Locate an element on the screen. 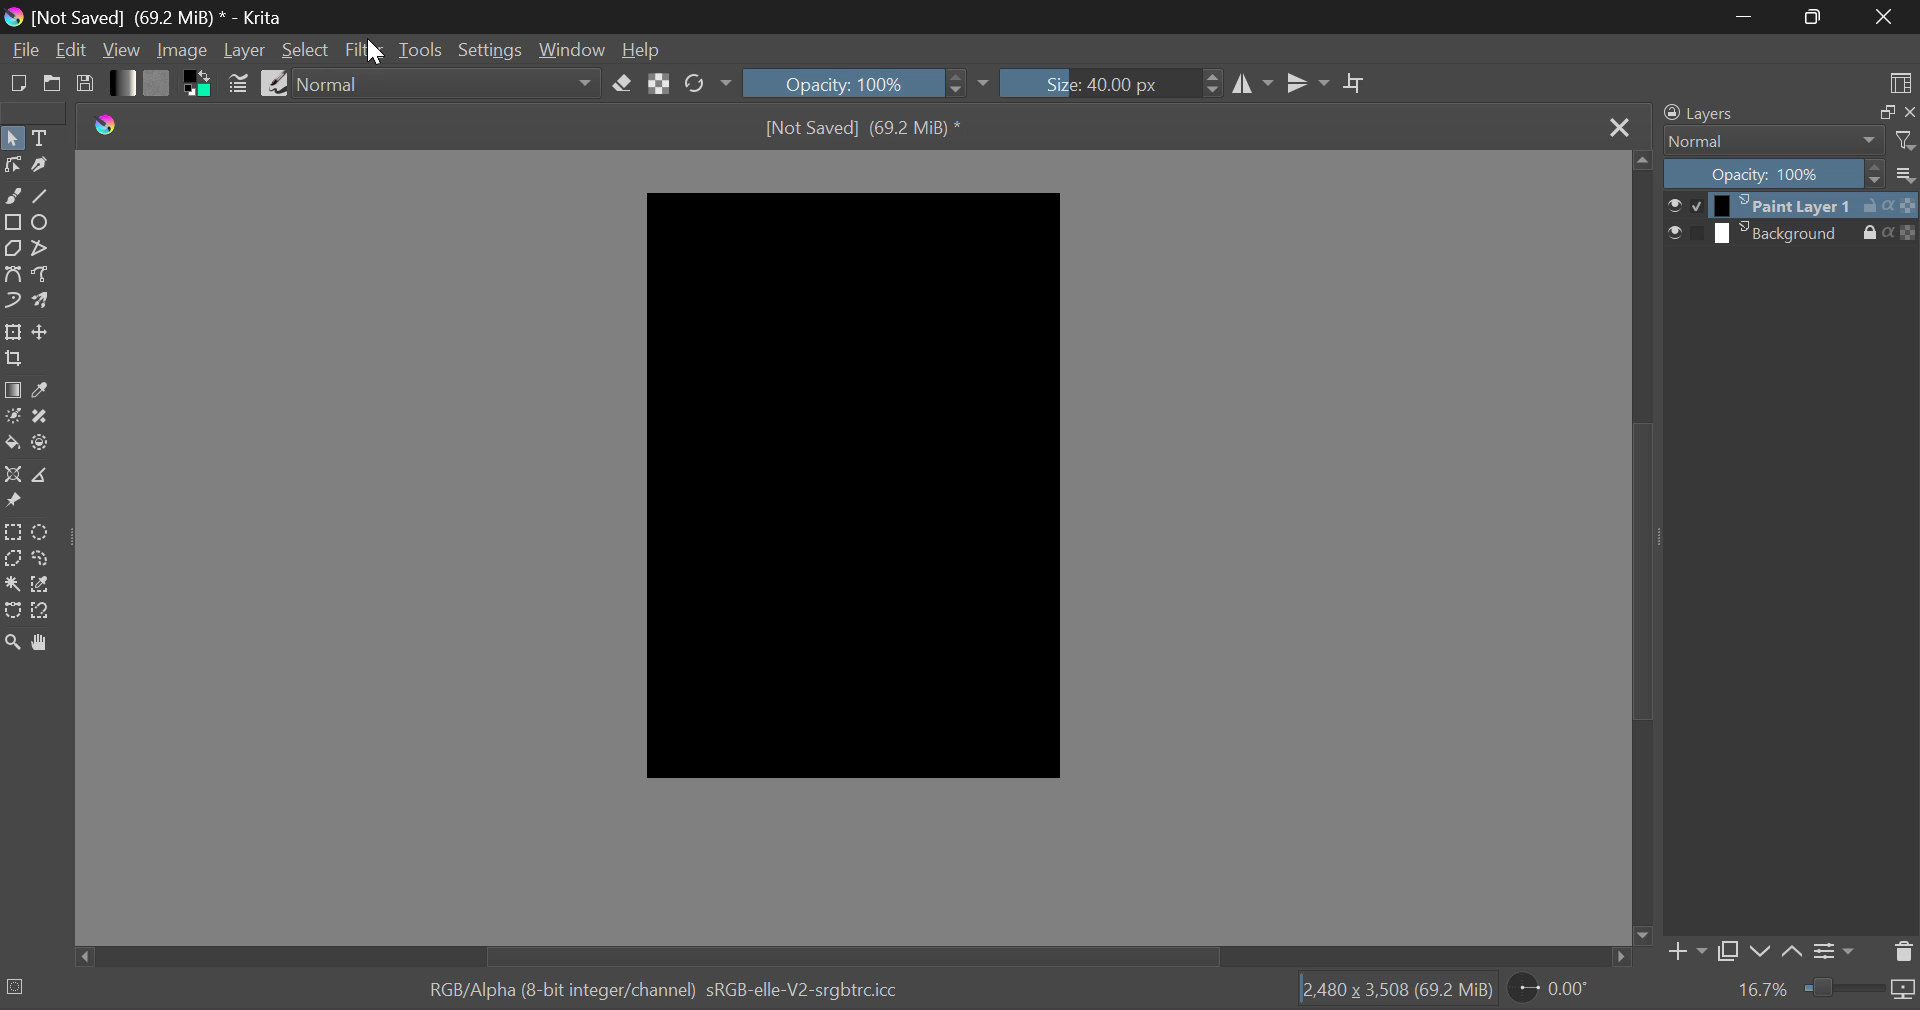 The width and height of the screenshot is (1920, 1010). Freehand Path Tool is located at coordinates (41, 276).